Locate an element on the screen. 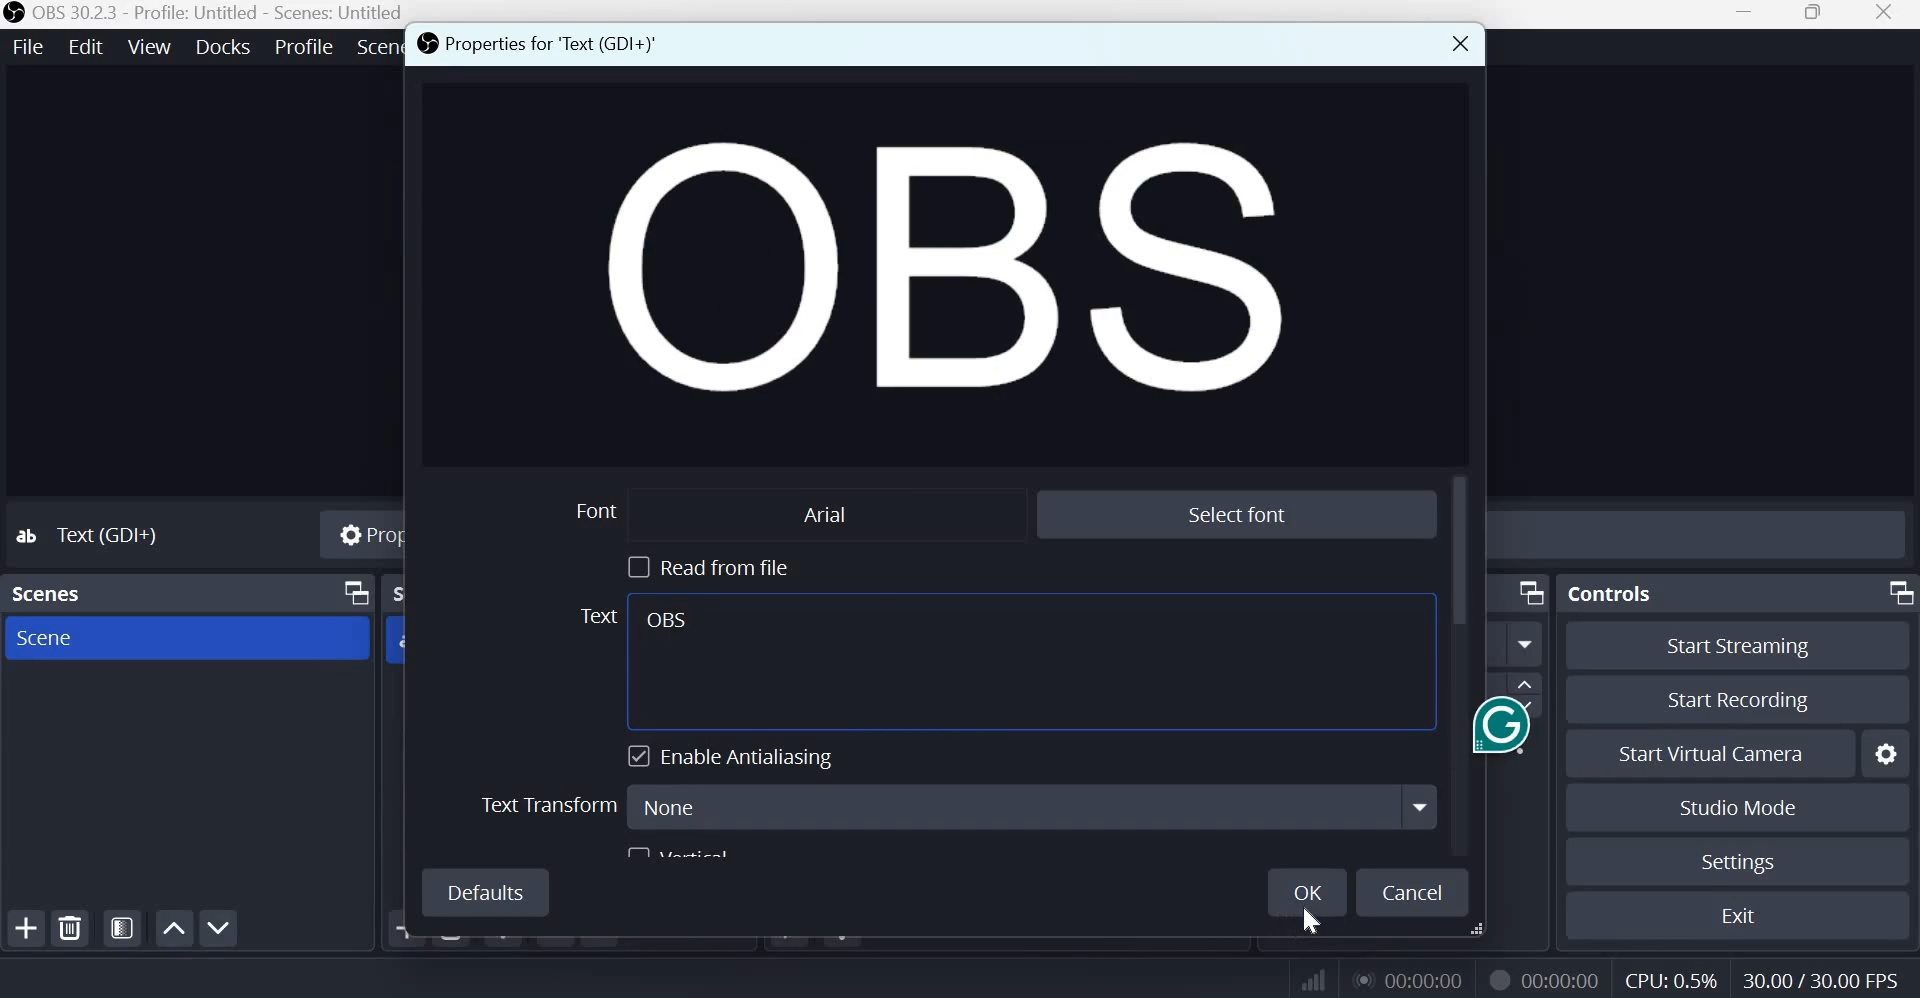 The image size is (1920, 998). Arial is located at coordinates (819, 513).